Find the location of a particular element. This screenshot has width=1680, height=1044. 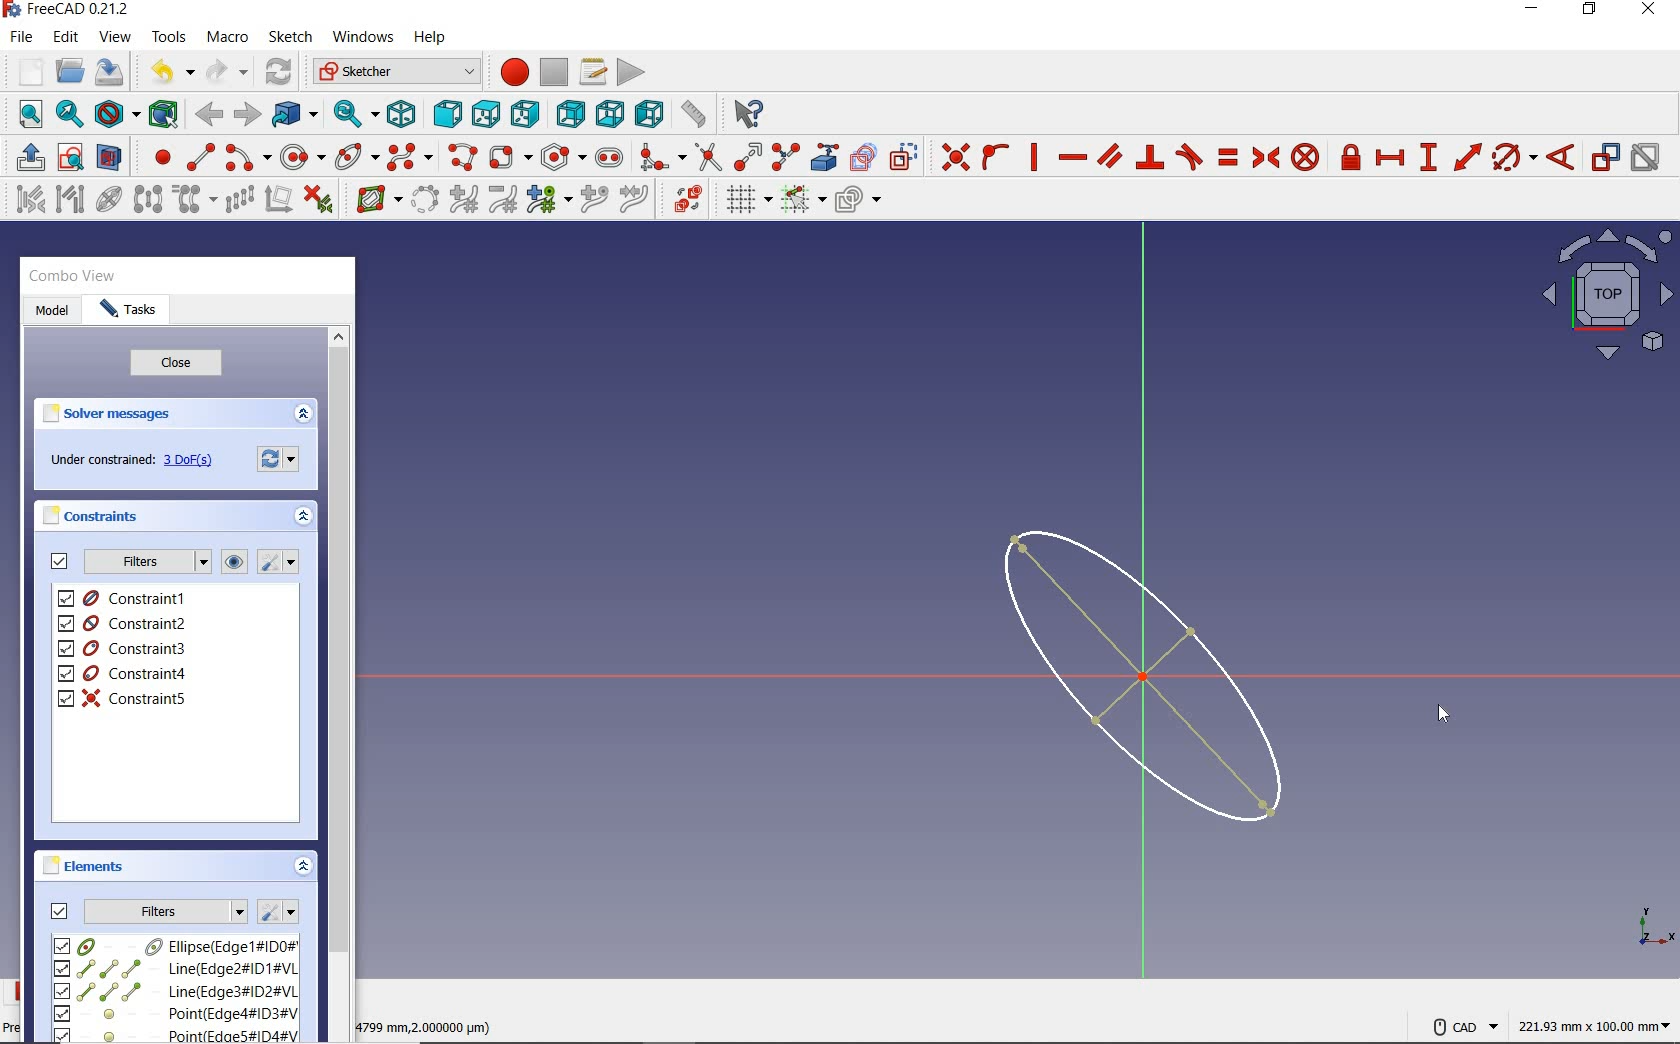

help is located at coordinates (429, 38).